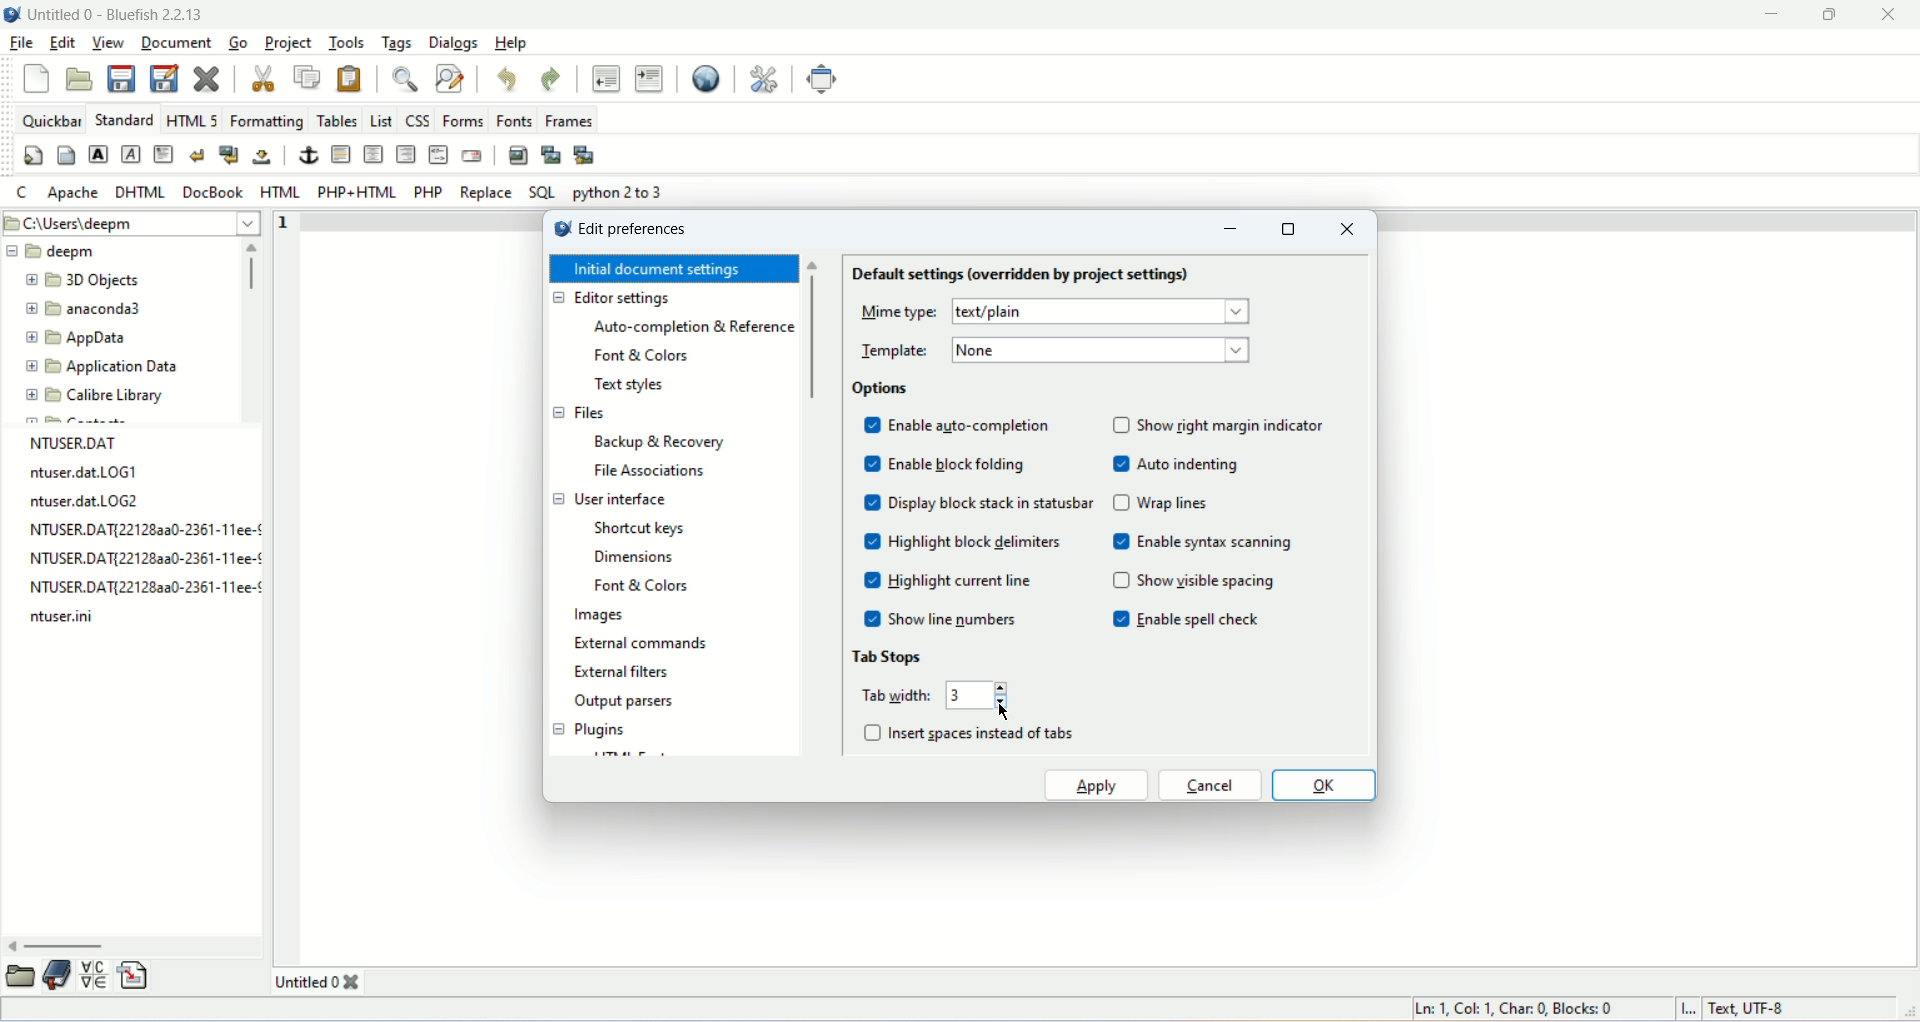 The width and height of the screenshot is (1920, 1022). I want to click on minimize, so click(1767, 15).